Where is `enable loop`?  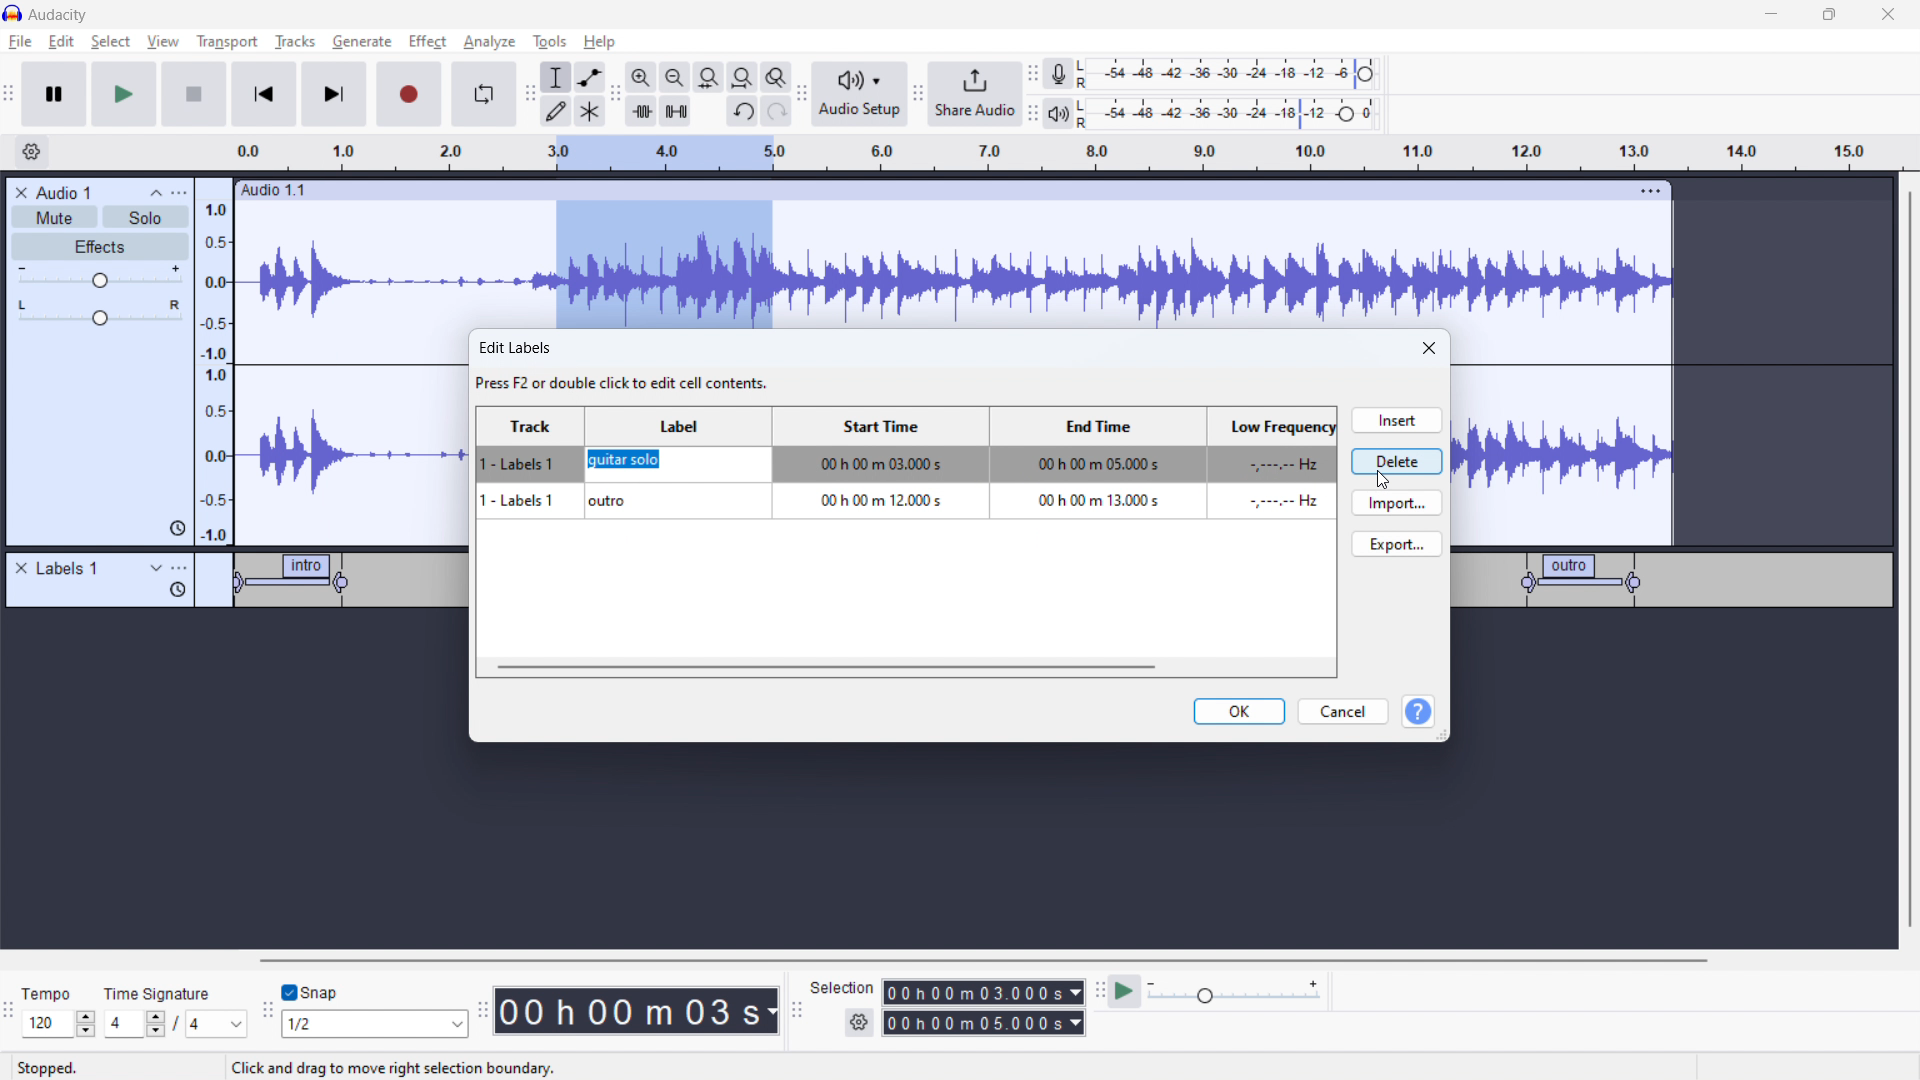
enable loop is located at coordinates (483, 93).